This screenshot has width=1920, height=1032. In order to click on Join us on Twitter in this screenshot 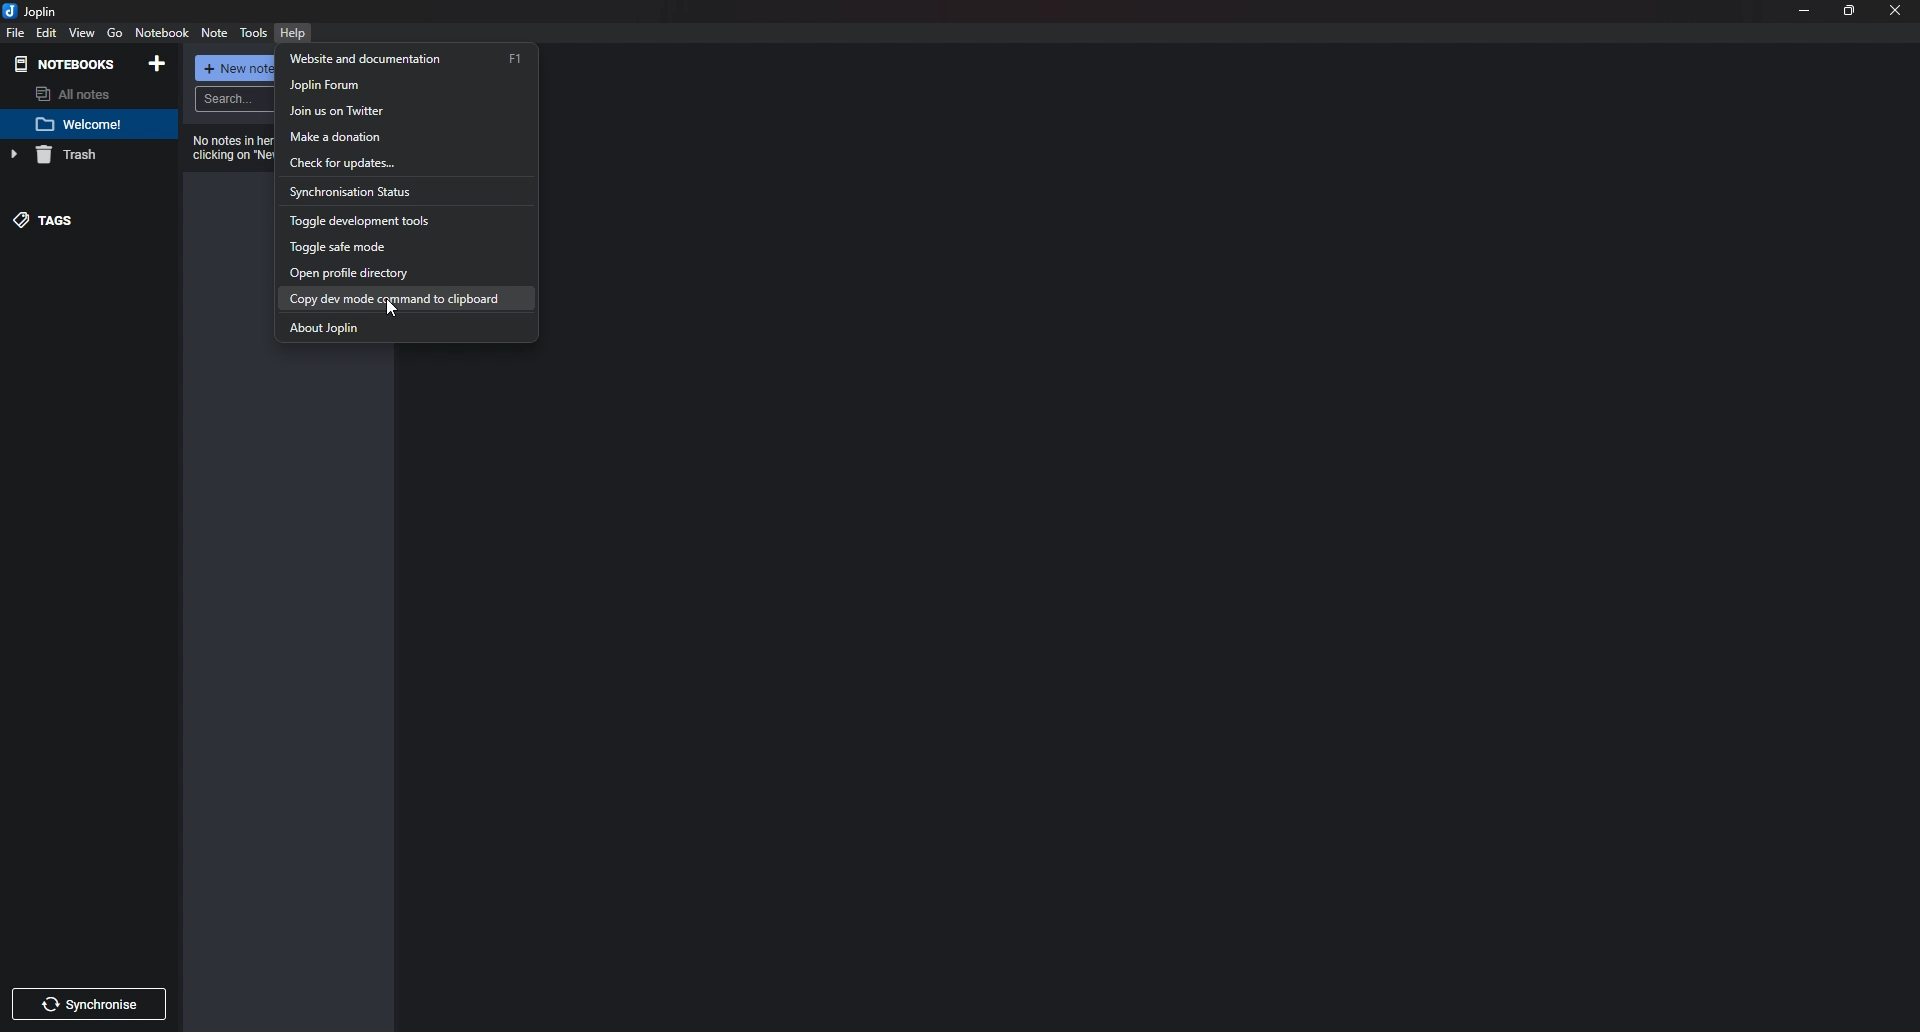, I will do `click(394, 109)`.